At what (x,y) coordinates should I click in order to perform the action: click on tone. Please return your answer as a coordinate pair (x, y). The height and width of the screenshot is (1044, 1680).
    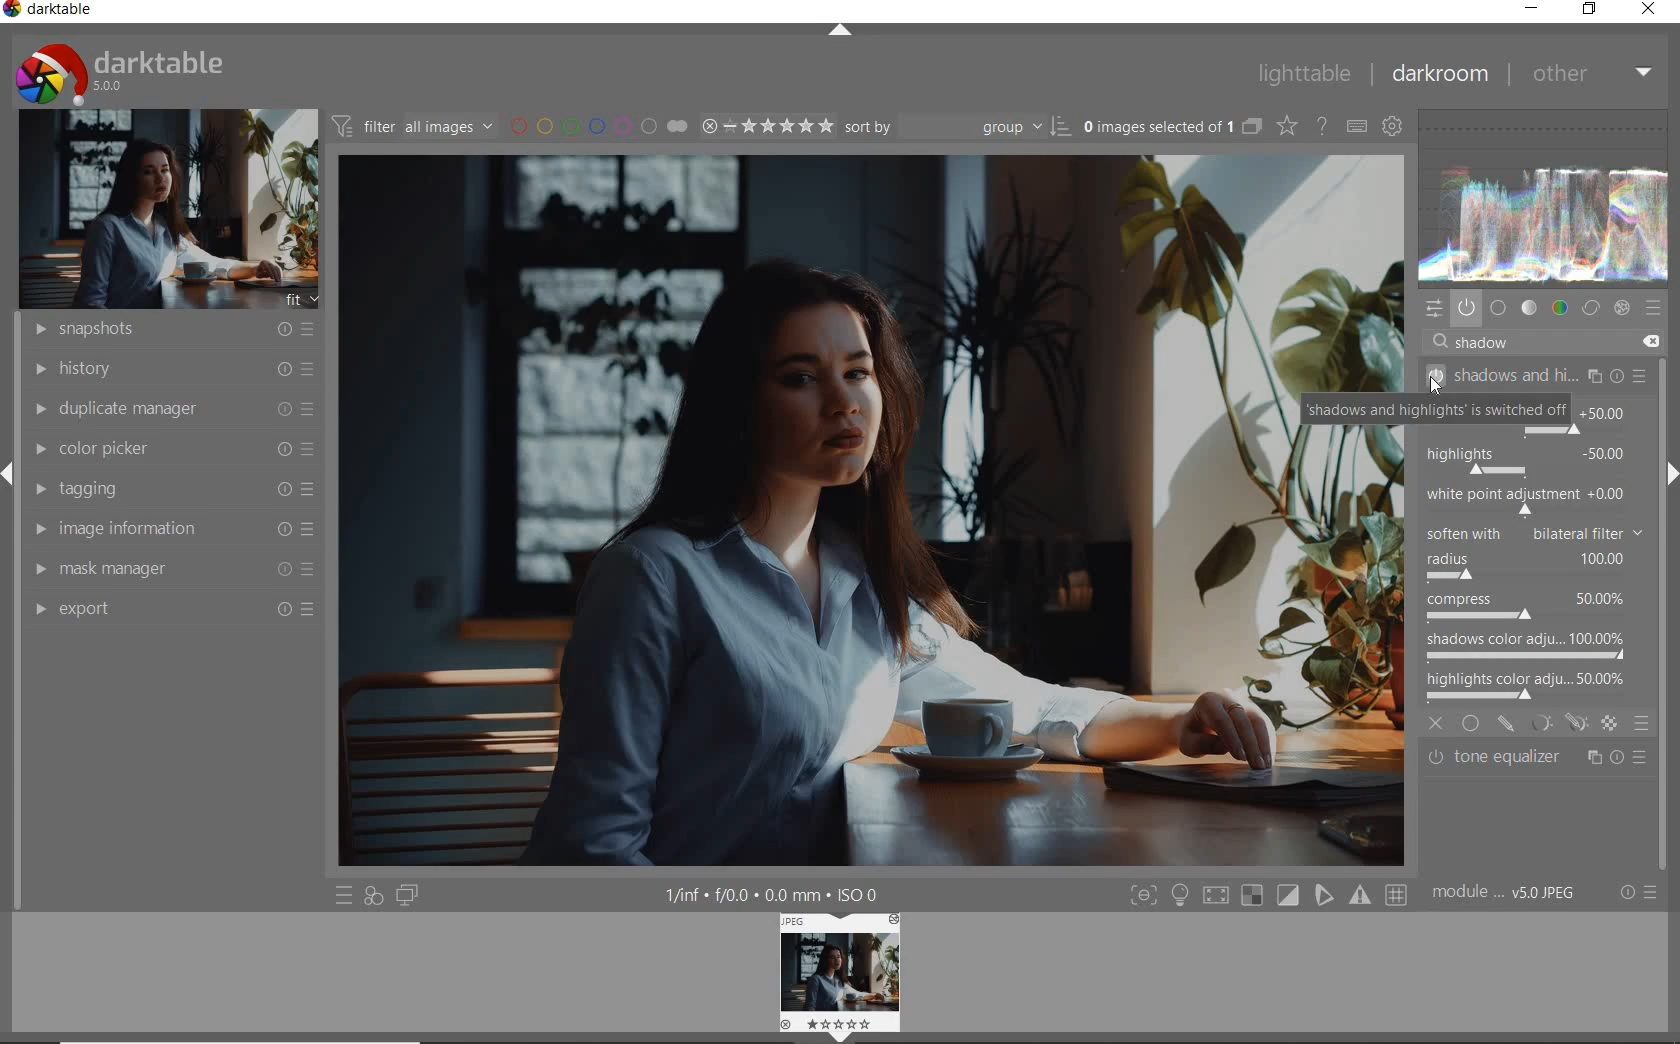
    Looking at the image, I should click on (1529, 307).